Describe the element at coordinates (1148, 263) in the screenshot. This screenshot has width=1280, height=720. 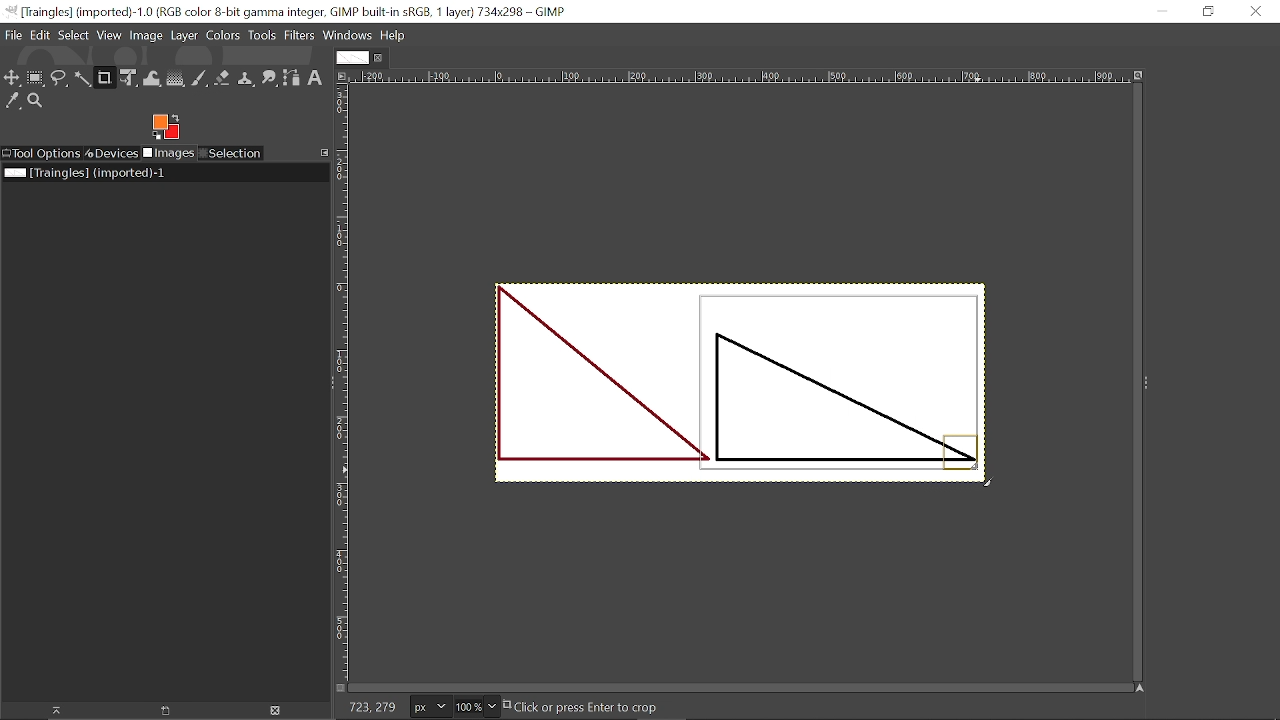
I see `Text tool` at that location.